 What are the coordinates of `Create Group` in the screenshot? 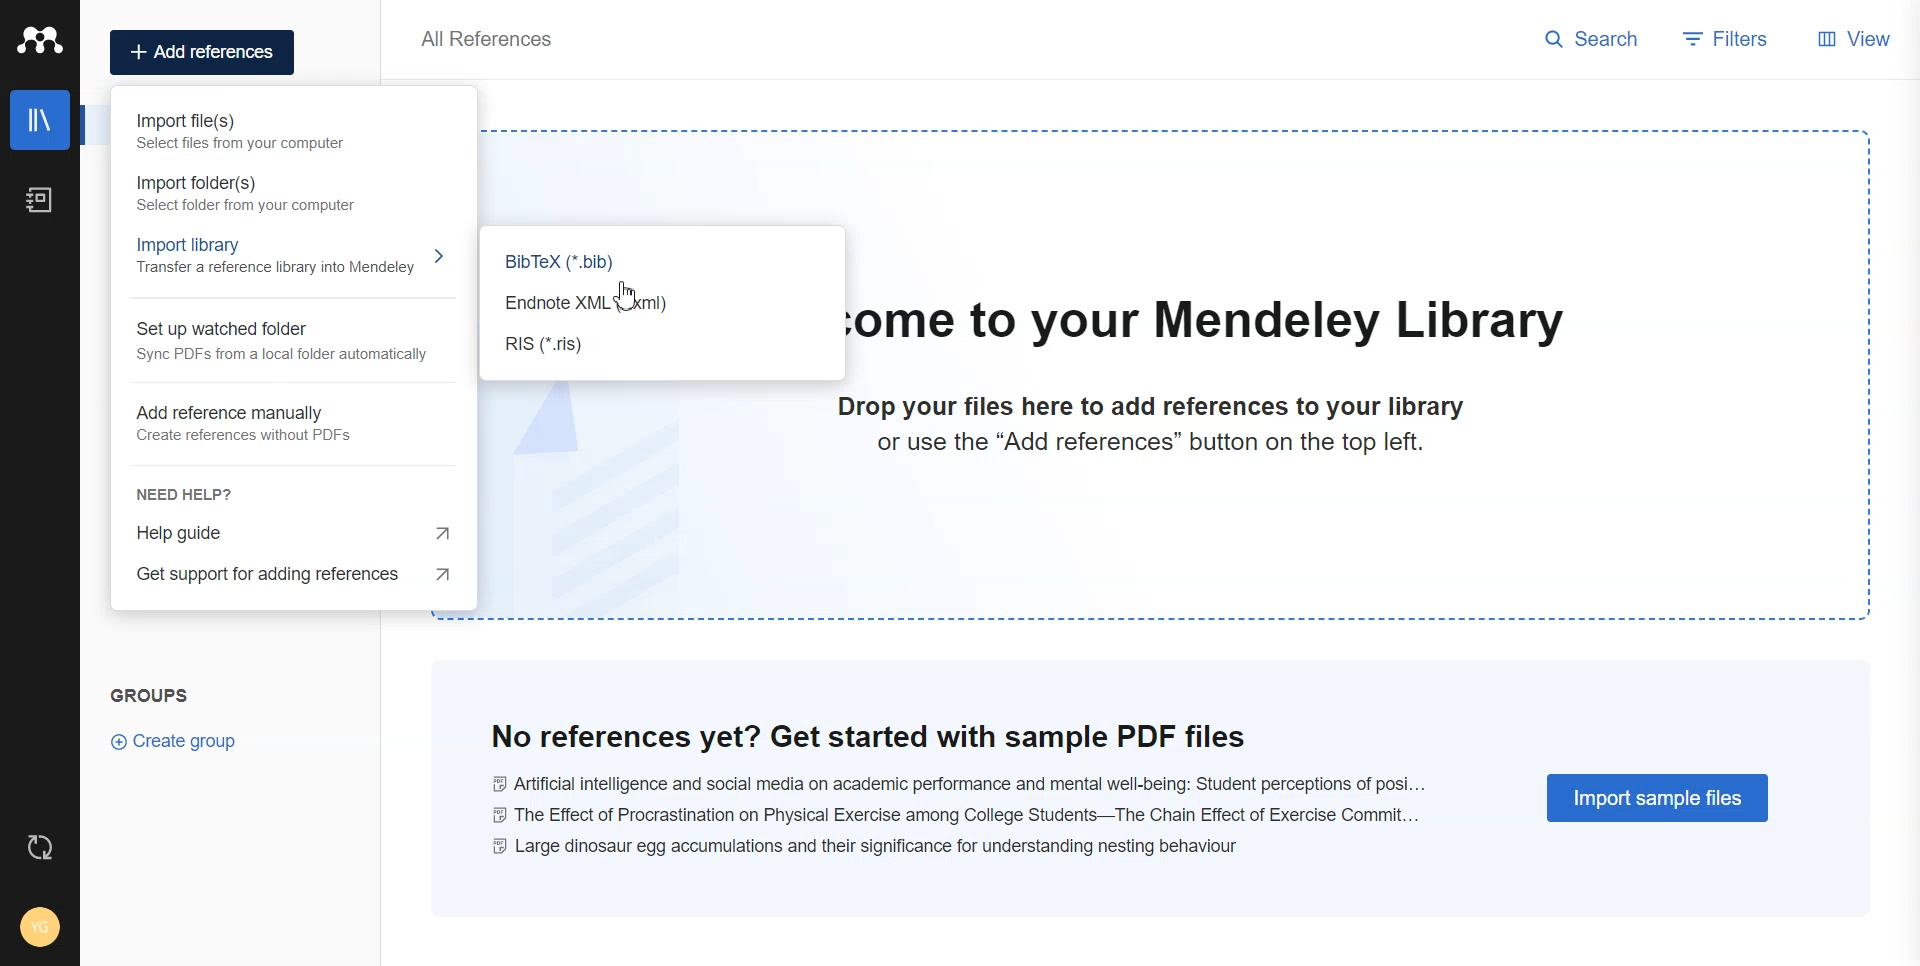 It's located at (177, 740).